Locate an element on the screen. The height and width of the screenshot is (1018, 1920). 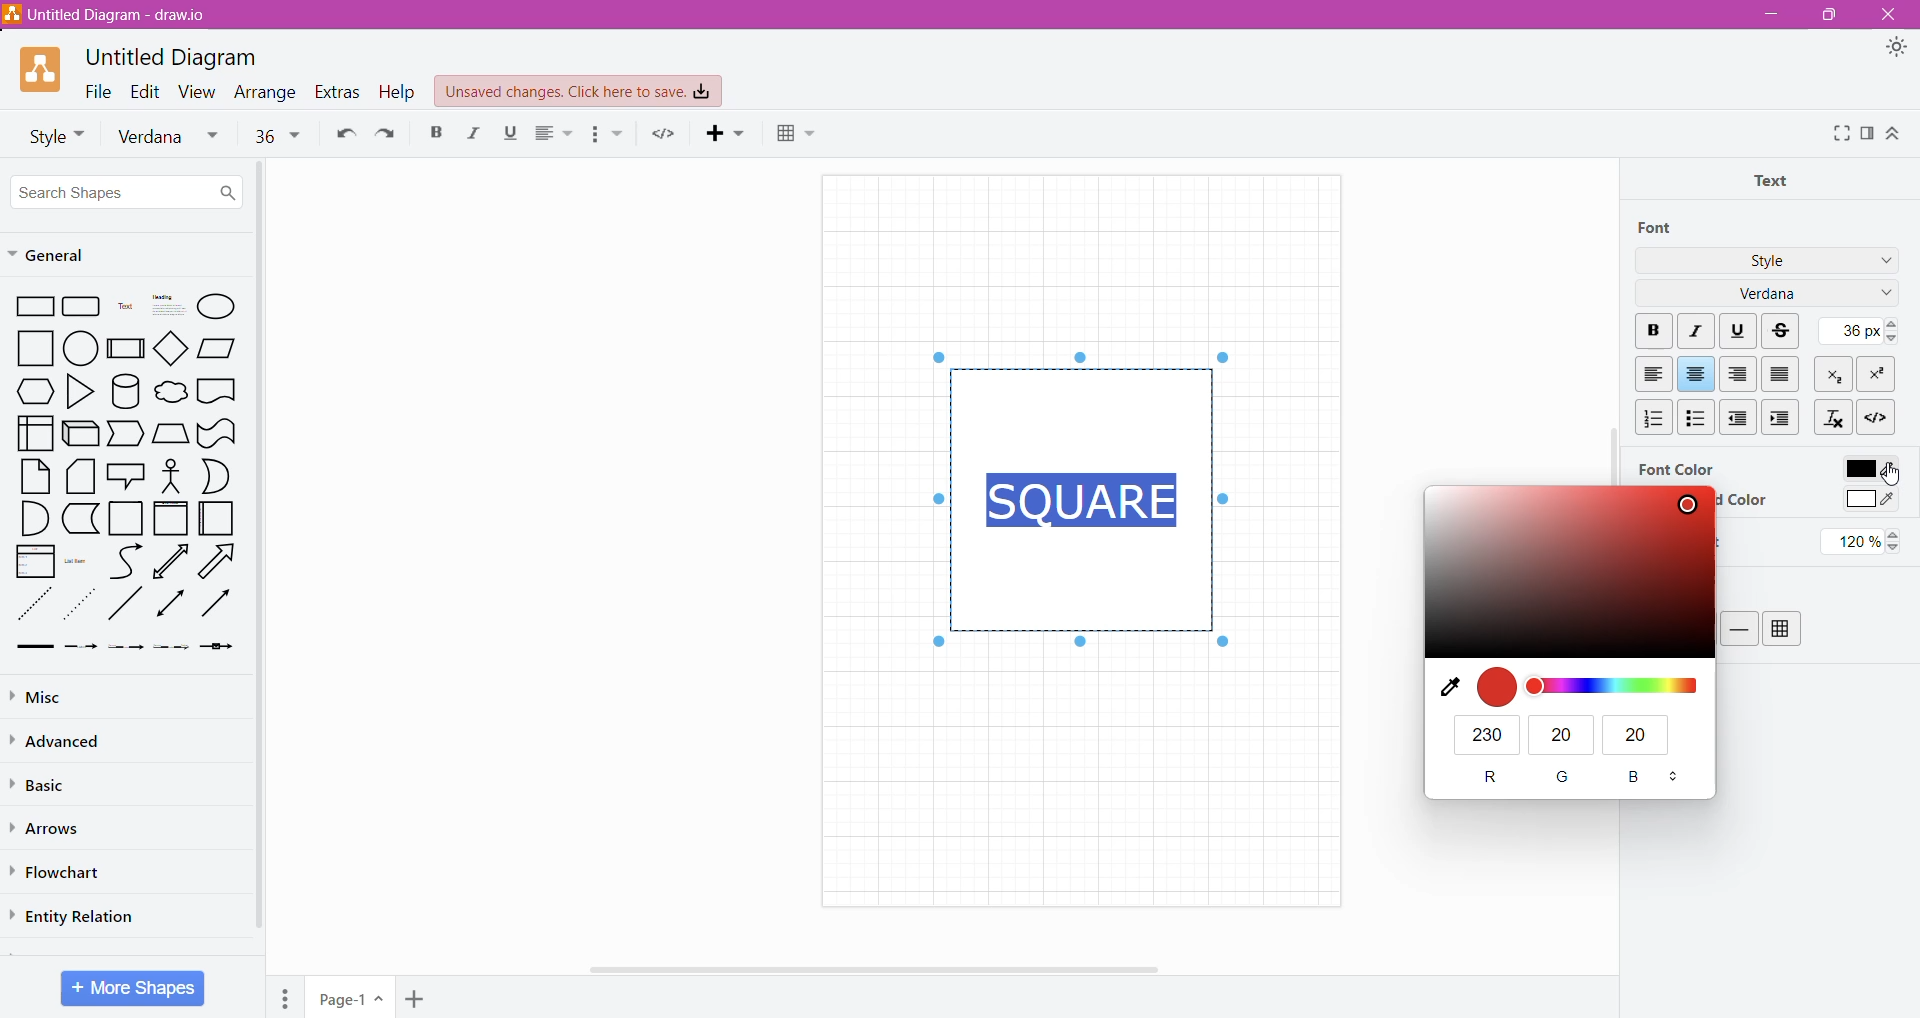
Thin Arrow is located at coordinates (125, 647).